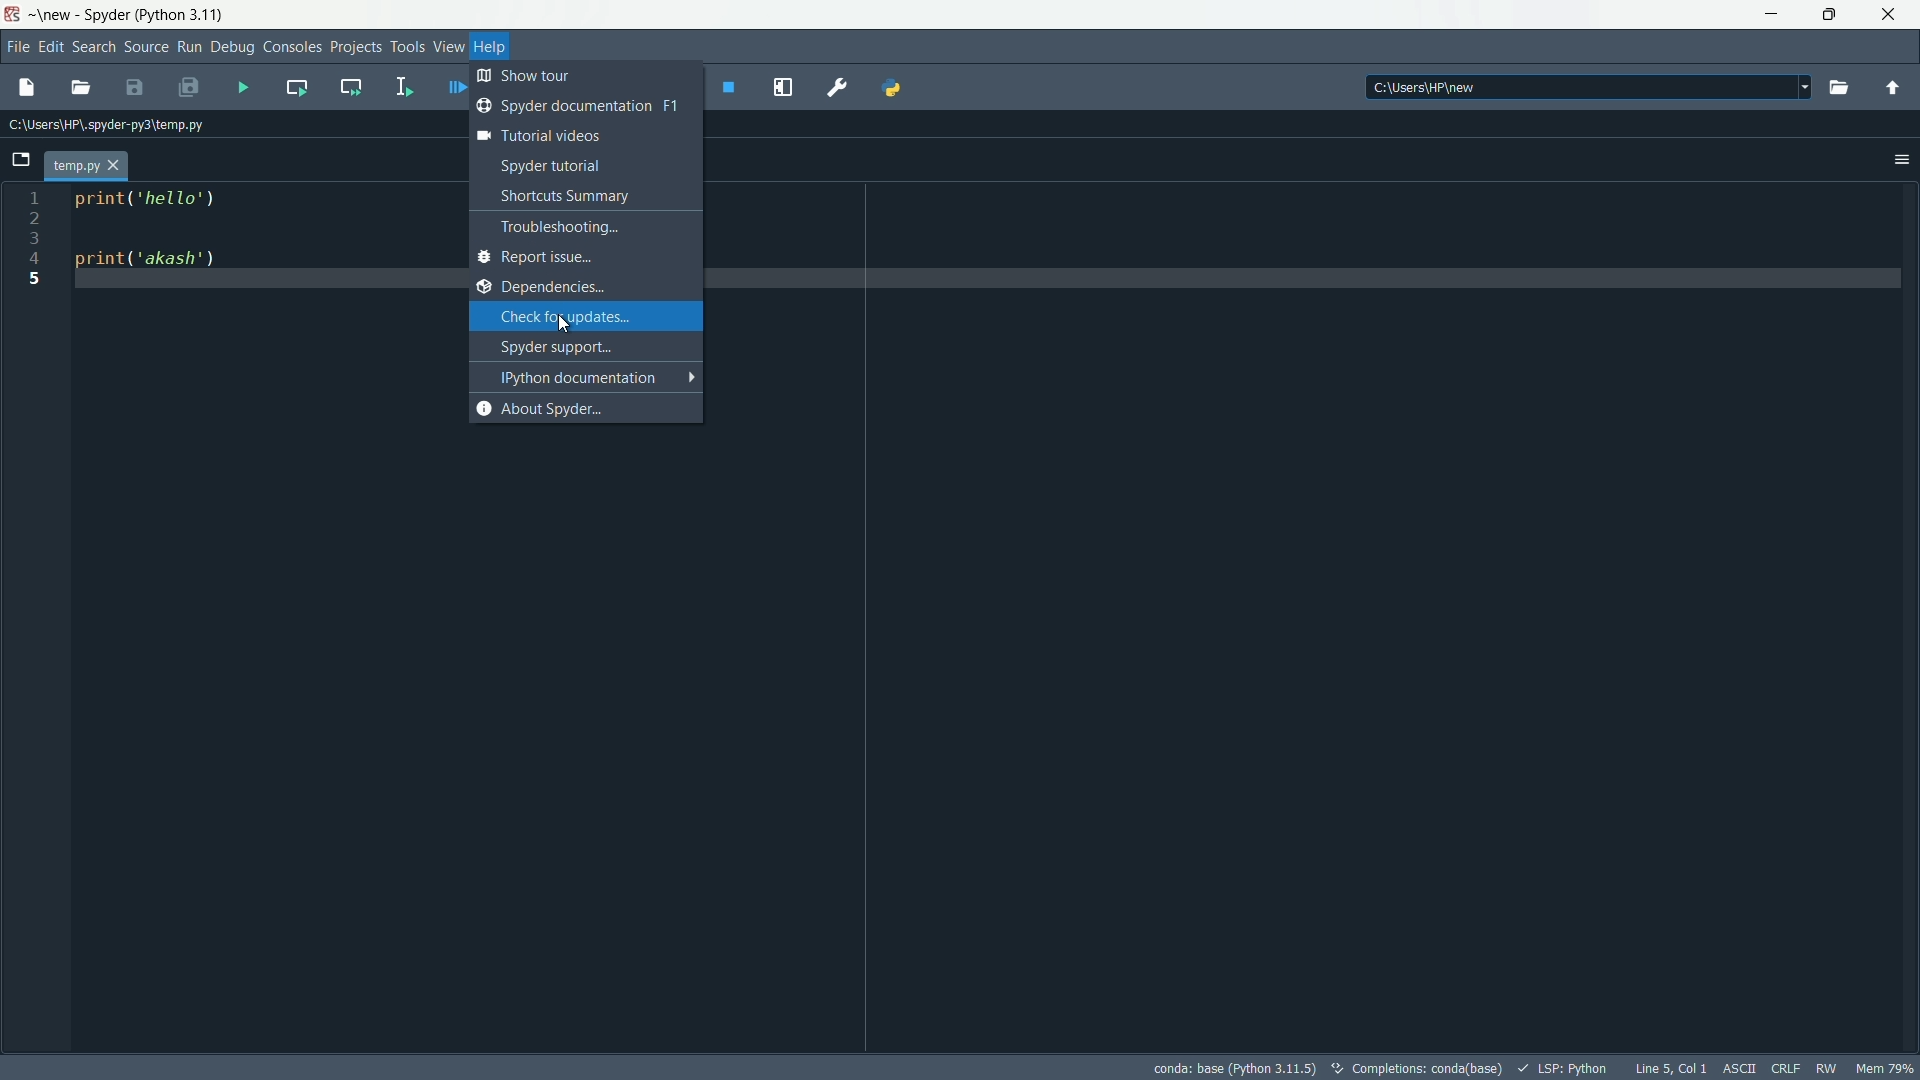 This screenshot has height=1080, width=1920. I want to click on new file , so click(27, 86).